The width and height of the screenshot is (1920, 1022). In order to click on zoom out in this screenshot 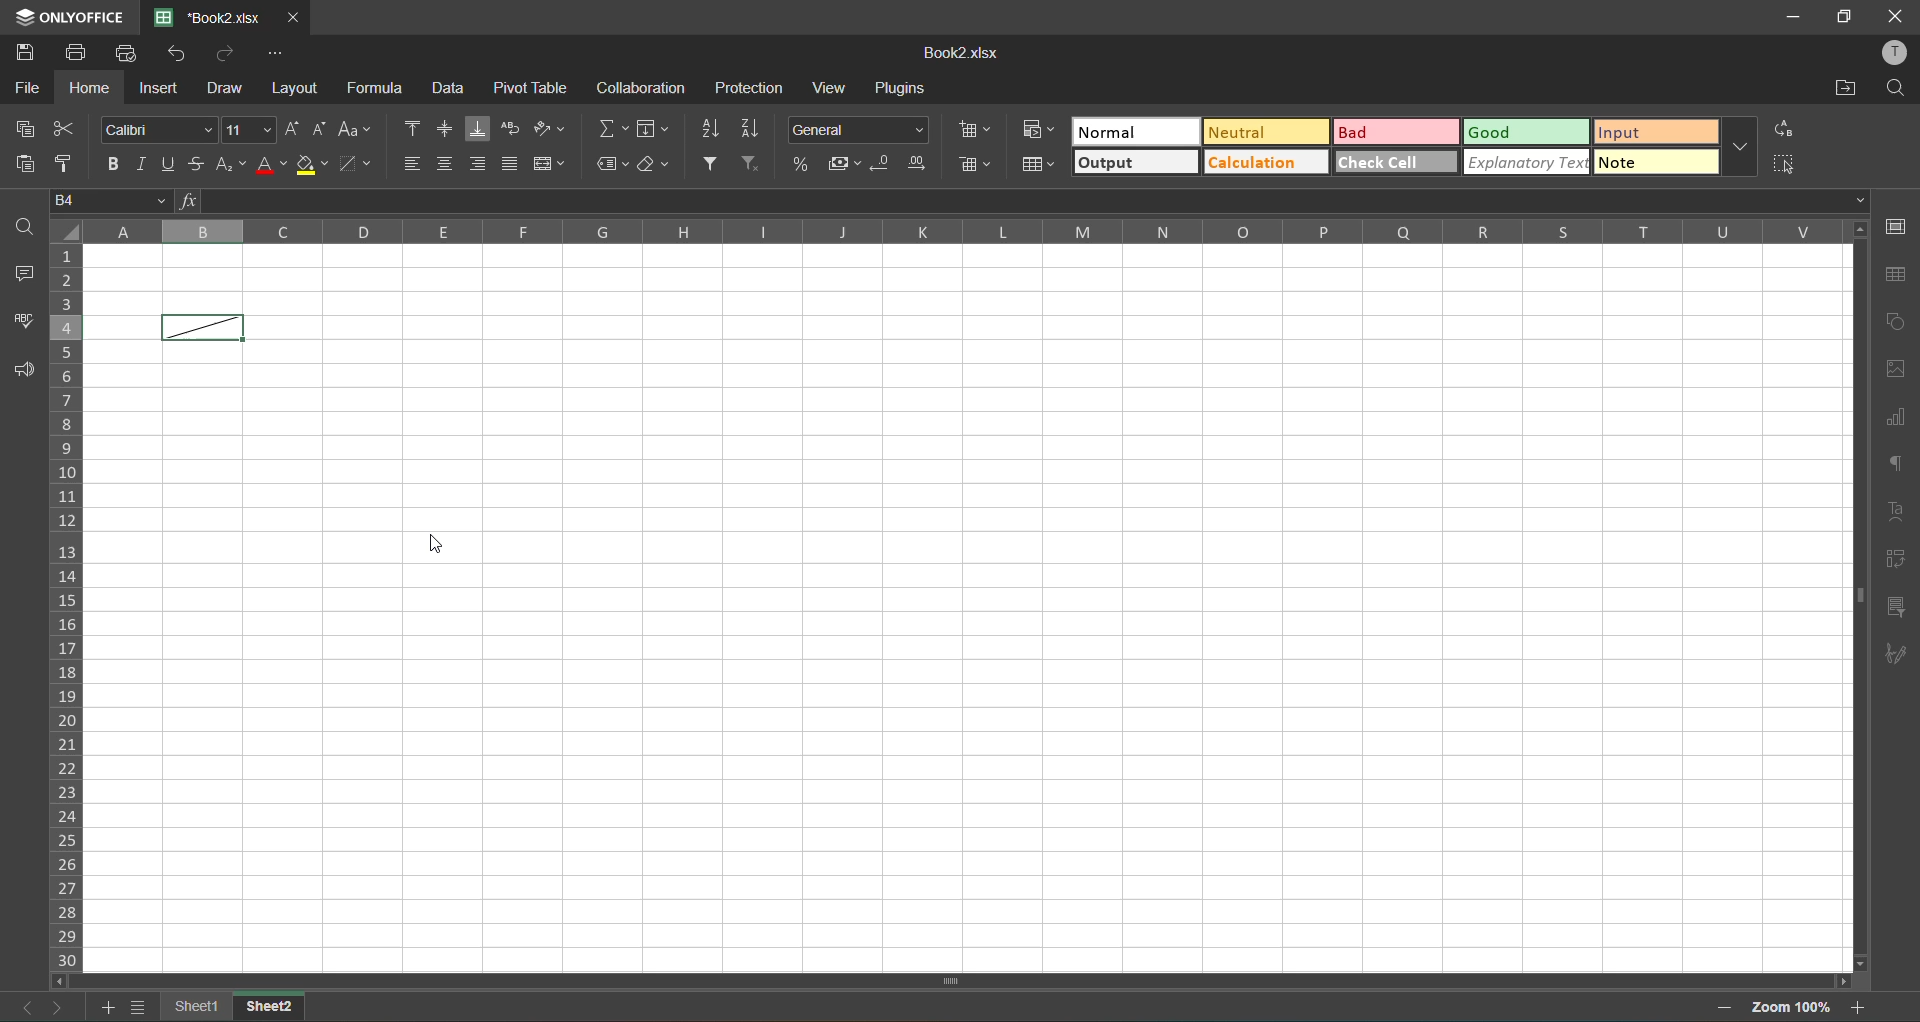, I will do `click(1732, 1007)`.